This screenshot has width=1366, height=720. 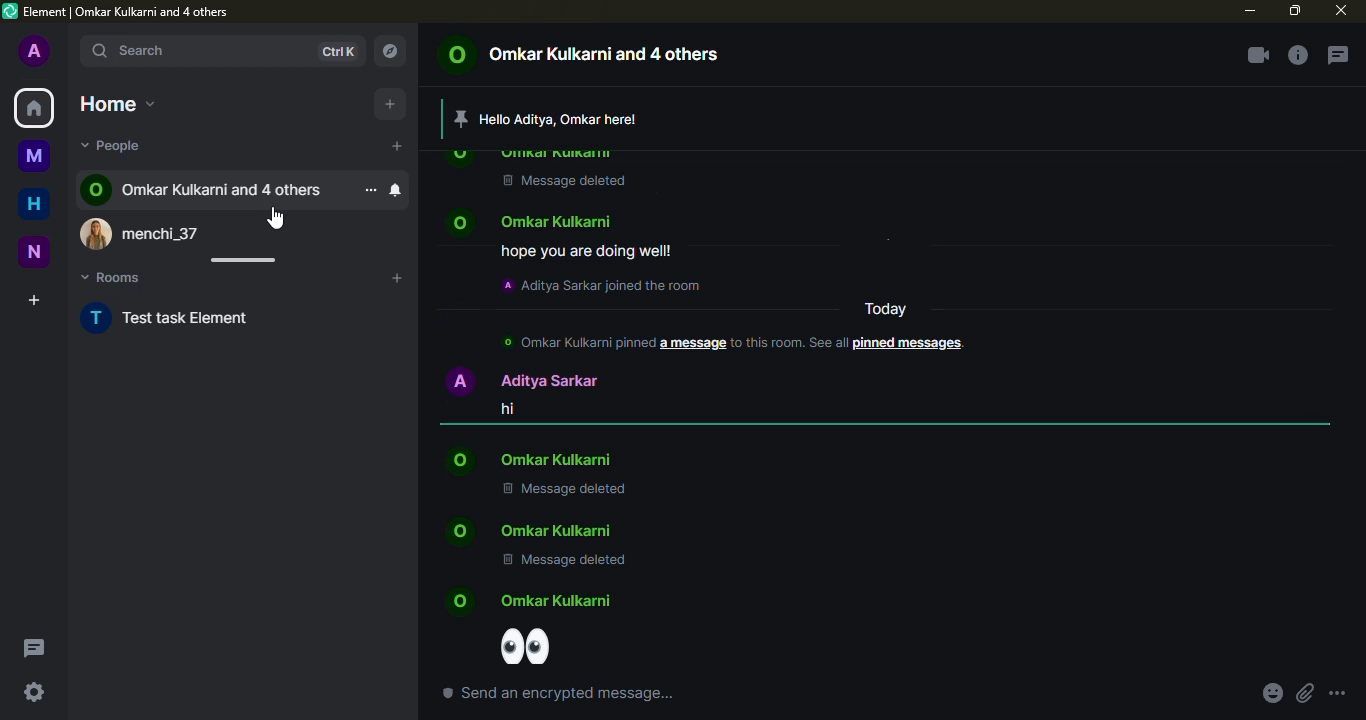 What do you see at coordinates (204, 188) in the screenshot?
I see `omkar kulkarni and 4 others` at bounding box center [204, 188].